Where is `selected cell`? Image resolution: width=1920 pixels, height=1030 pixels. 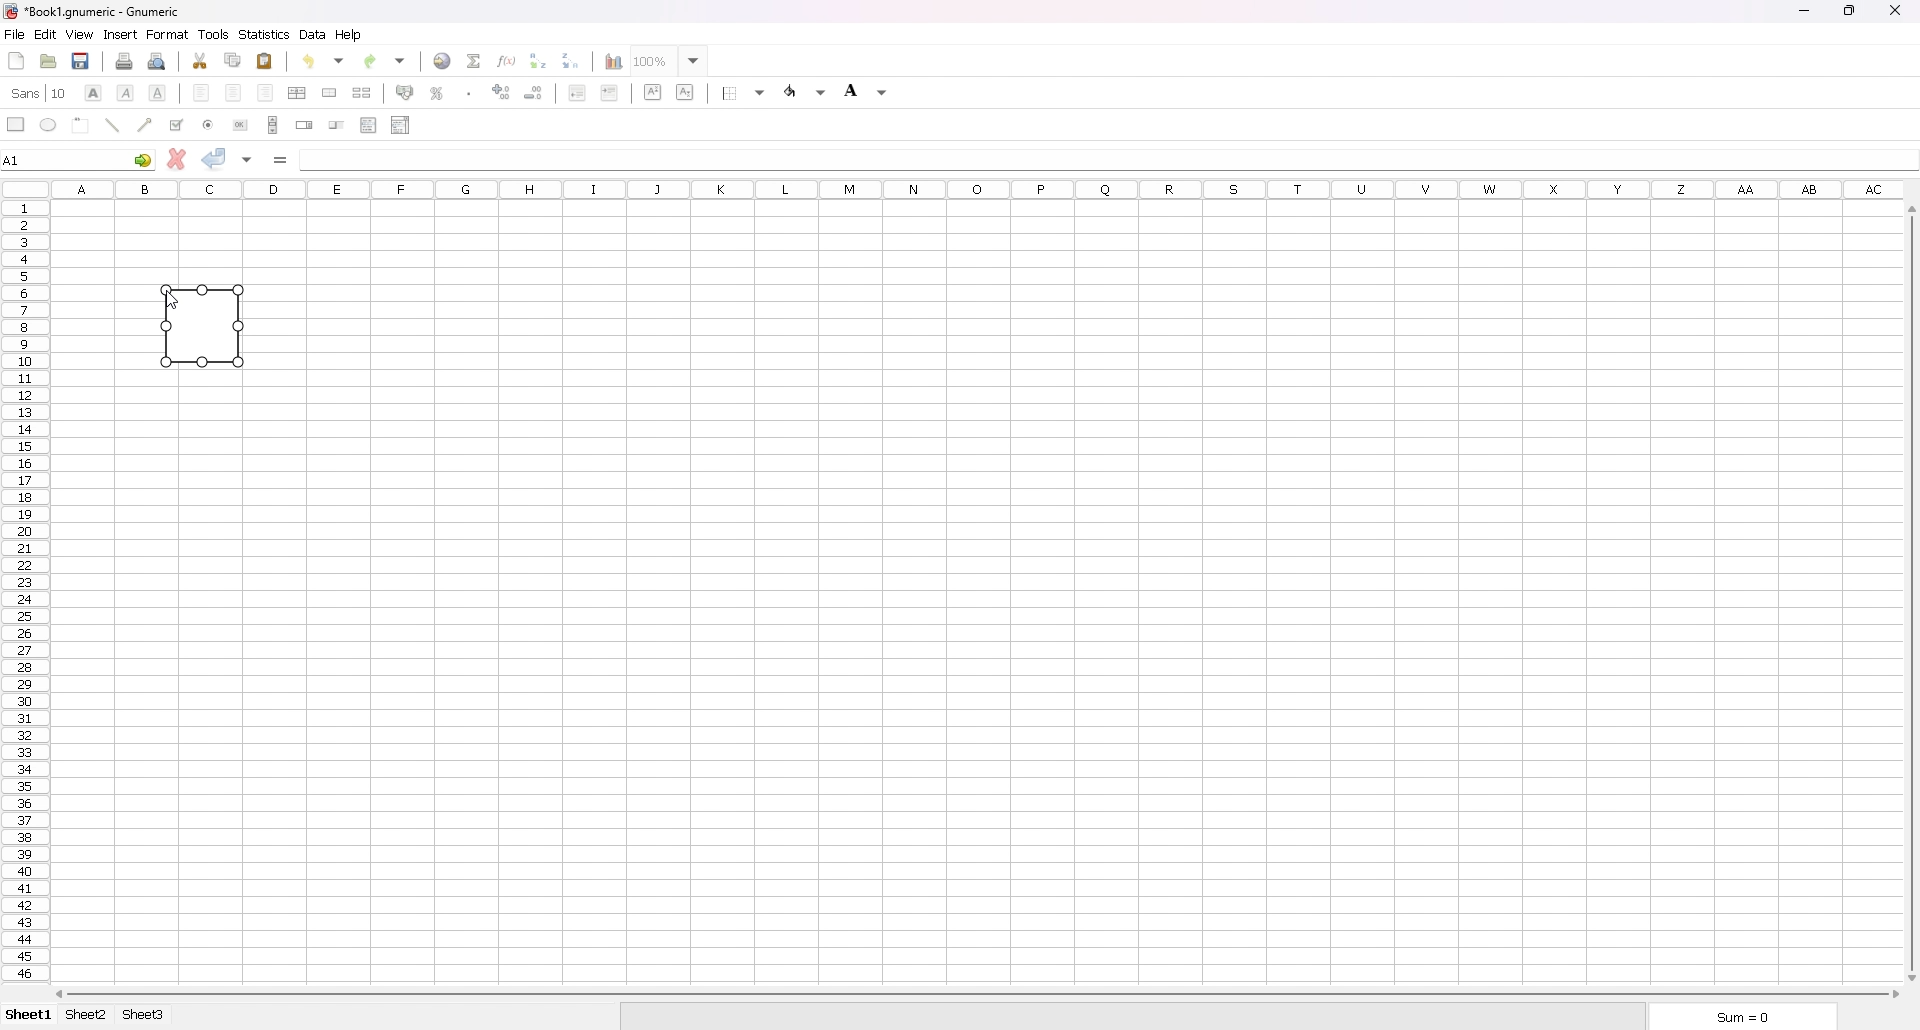
selected cell is located at coordinates (83, 210).